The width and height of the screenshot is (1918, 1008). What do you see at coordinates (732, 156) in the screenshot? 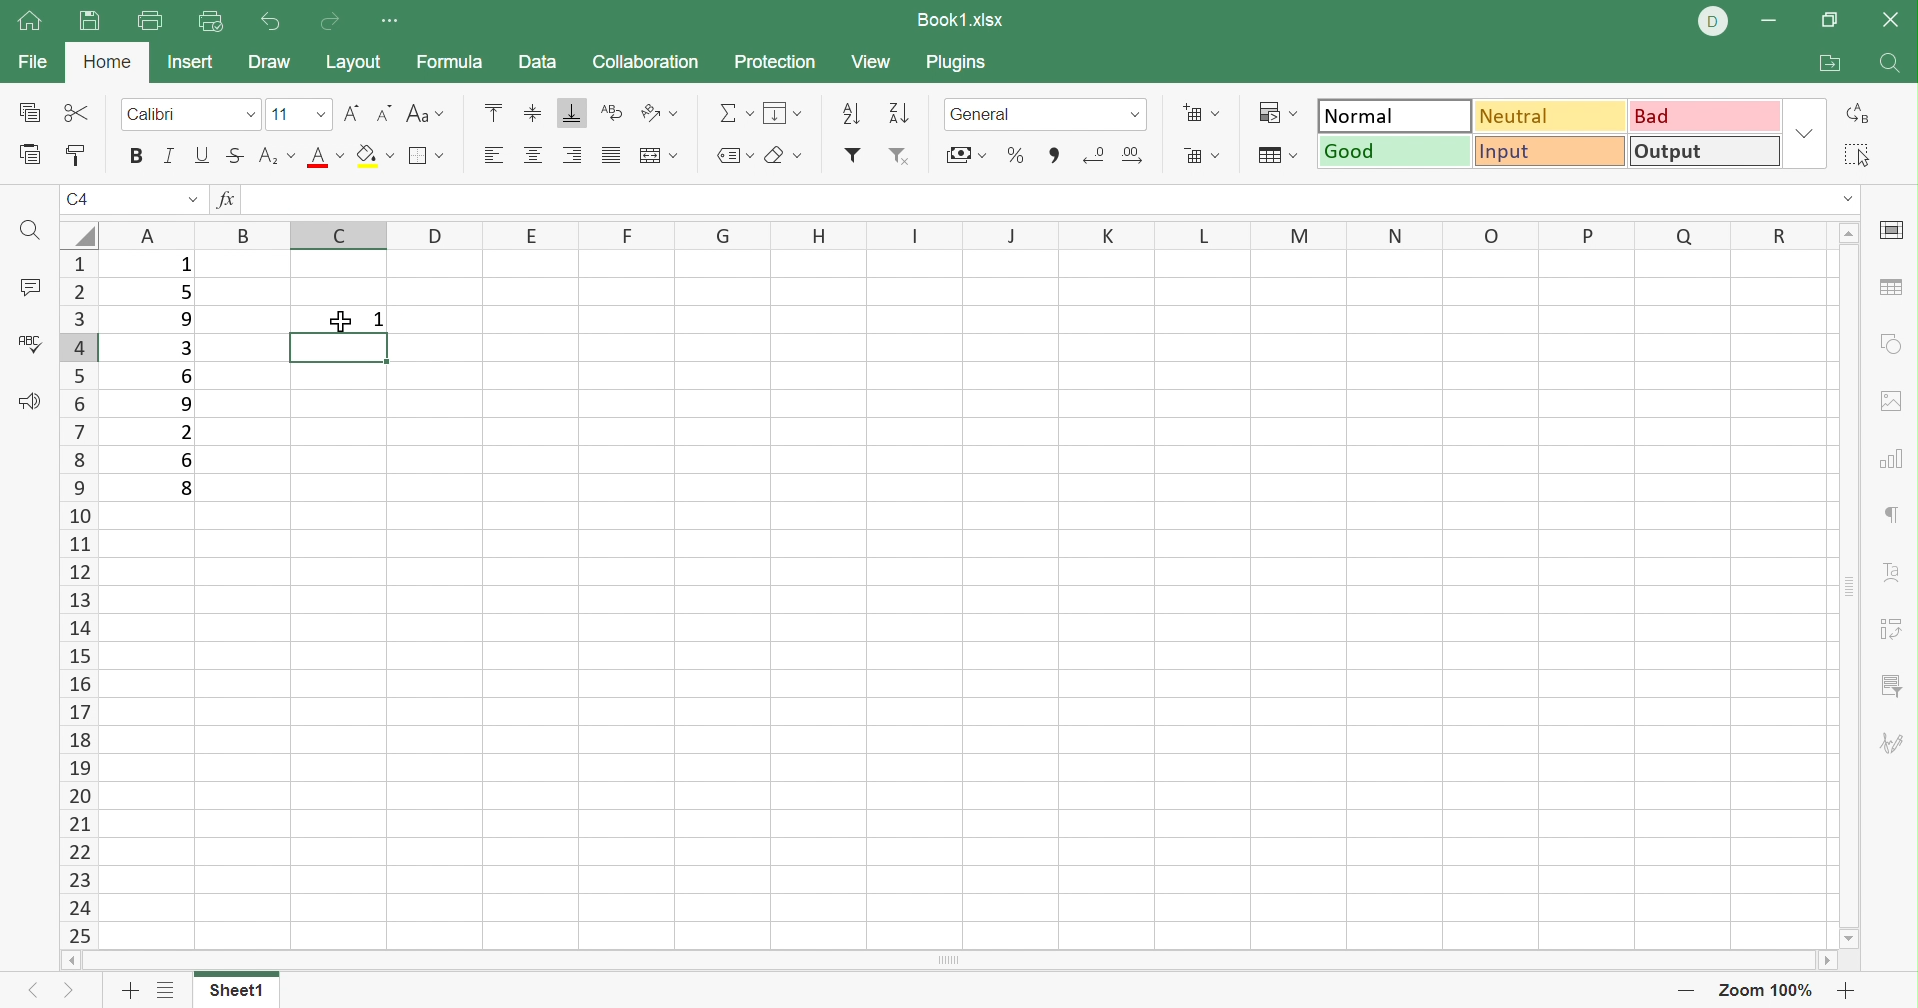
I see `Named ranges` at bounding box center [732, 156].